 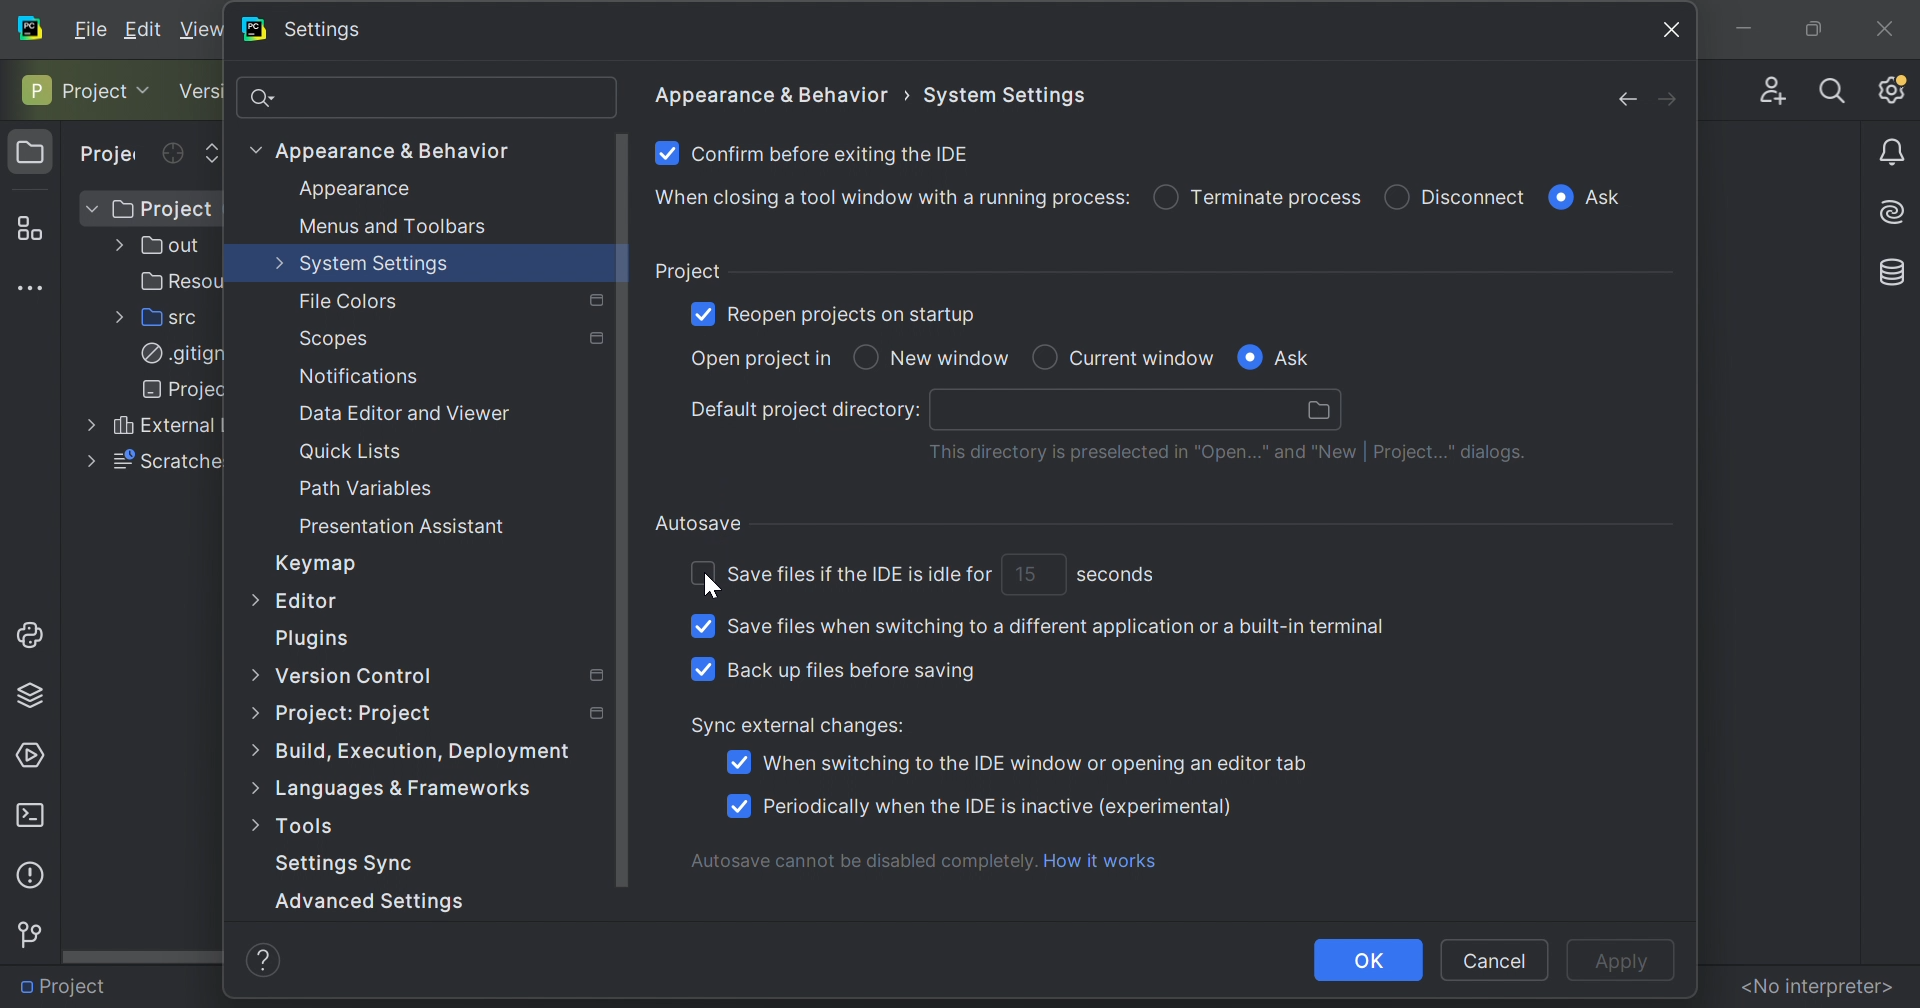 What do you see at coordinates (367, 488) in the screenshot?
I see `Path Variables` at bounding box center [367, 488].